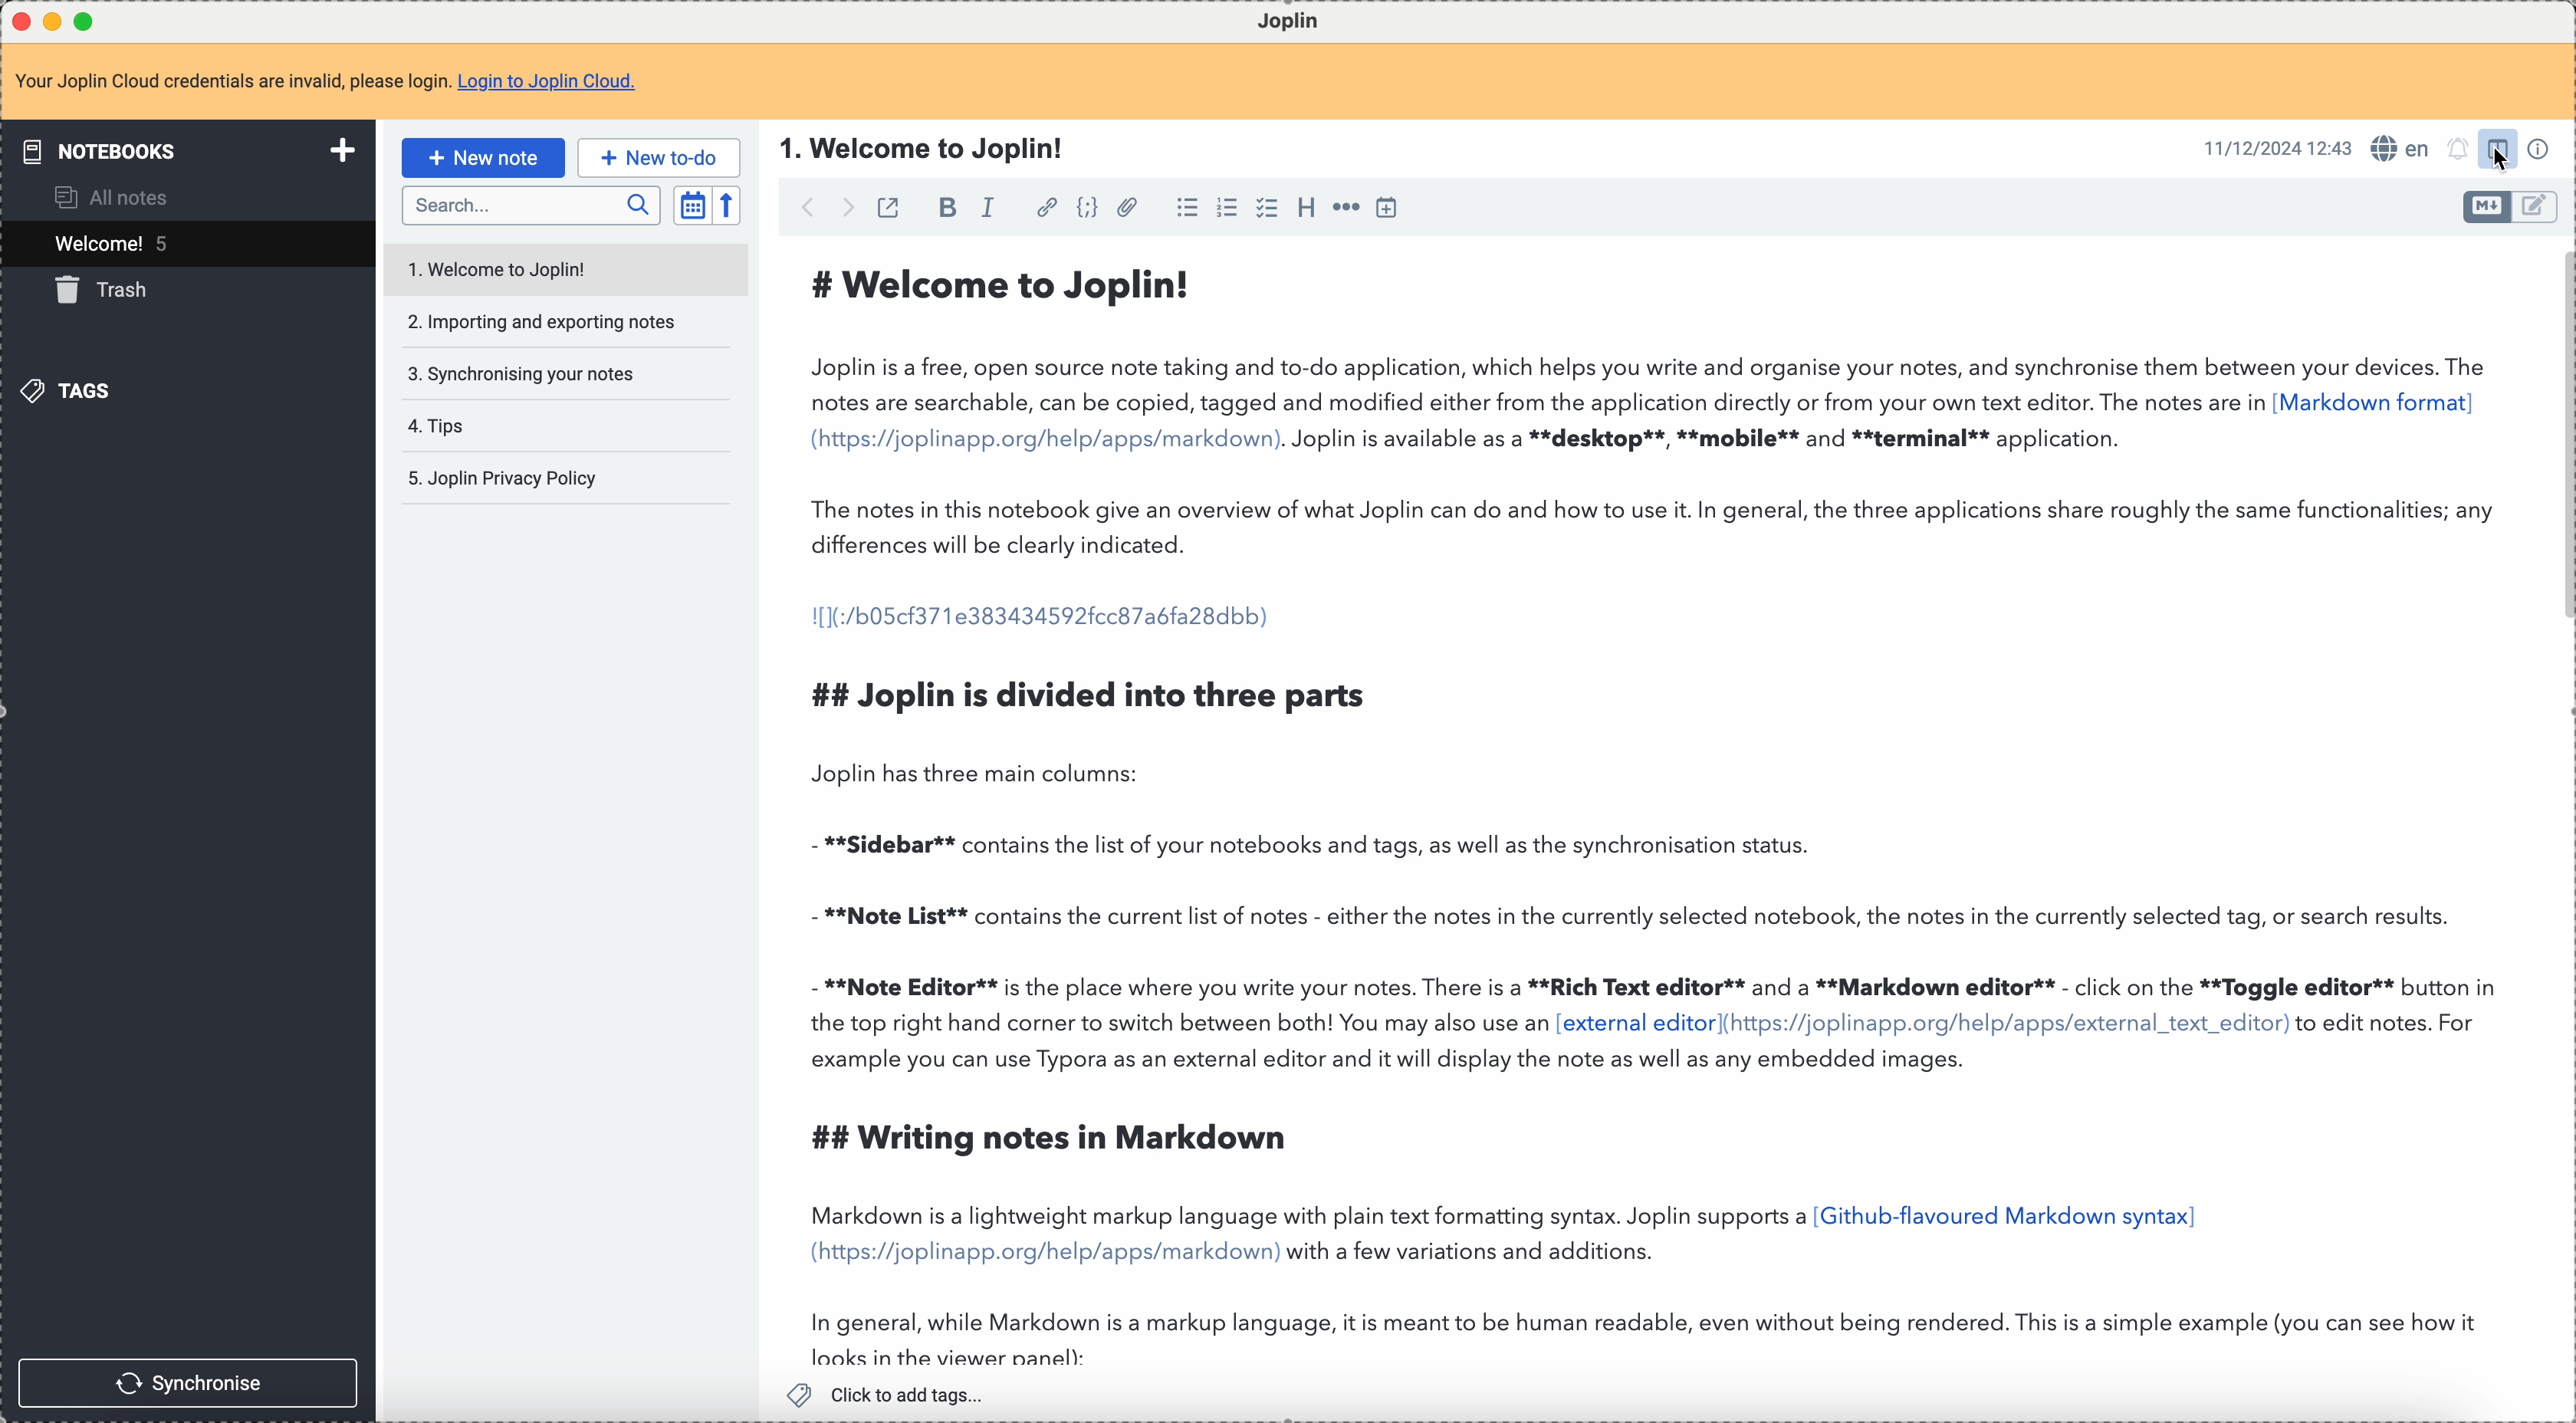 The height and width of the screenshot is (1423, 2576). Describe the element at coordinates (521, 372) in the screenshot. I see `synchronising your notes` at that location.